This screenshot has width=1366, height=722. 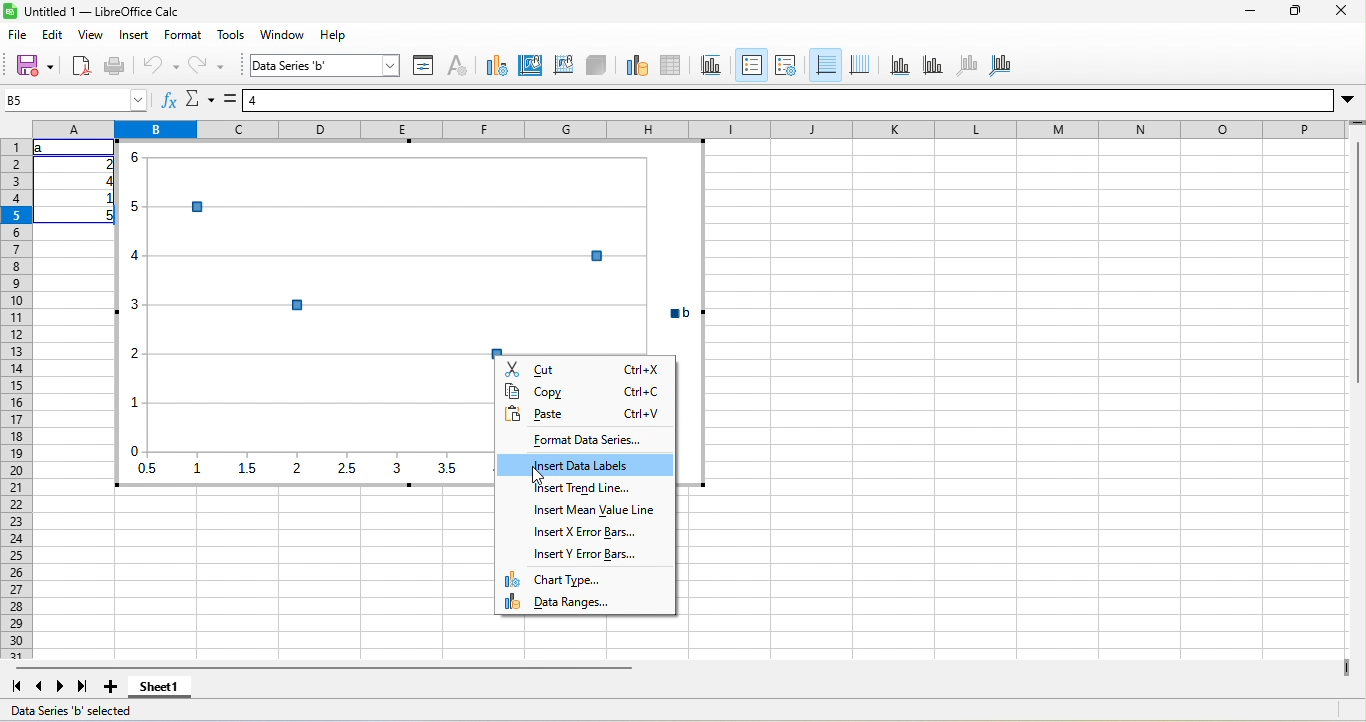 I want to click on redo, so click(x=206, y=66).